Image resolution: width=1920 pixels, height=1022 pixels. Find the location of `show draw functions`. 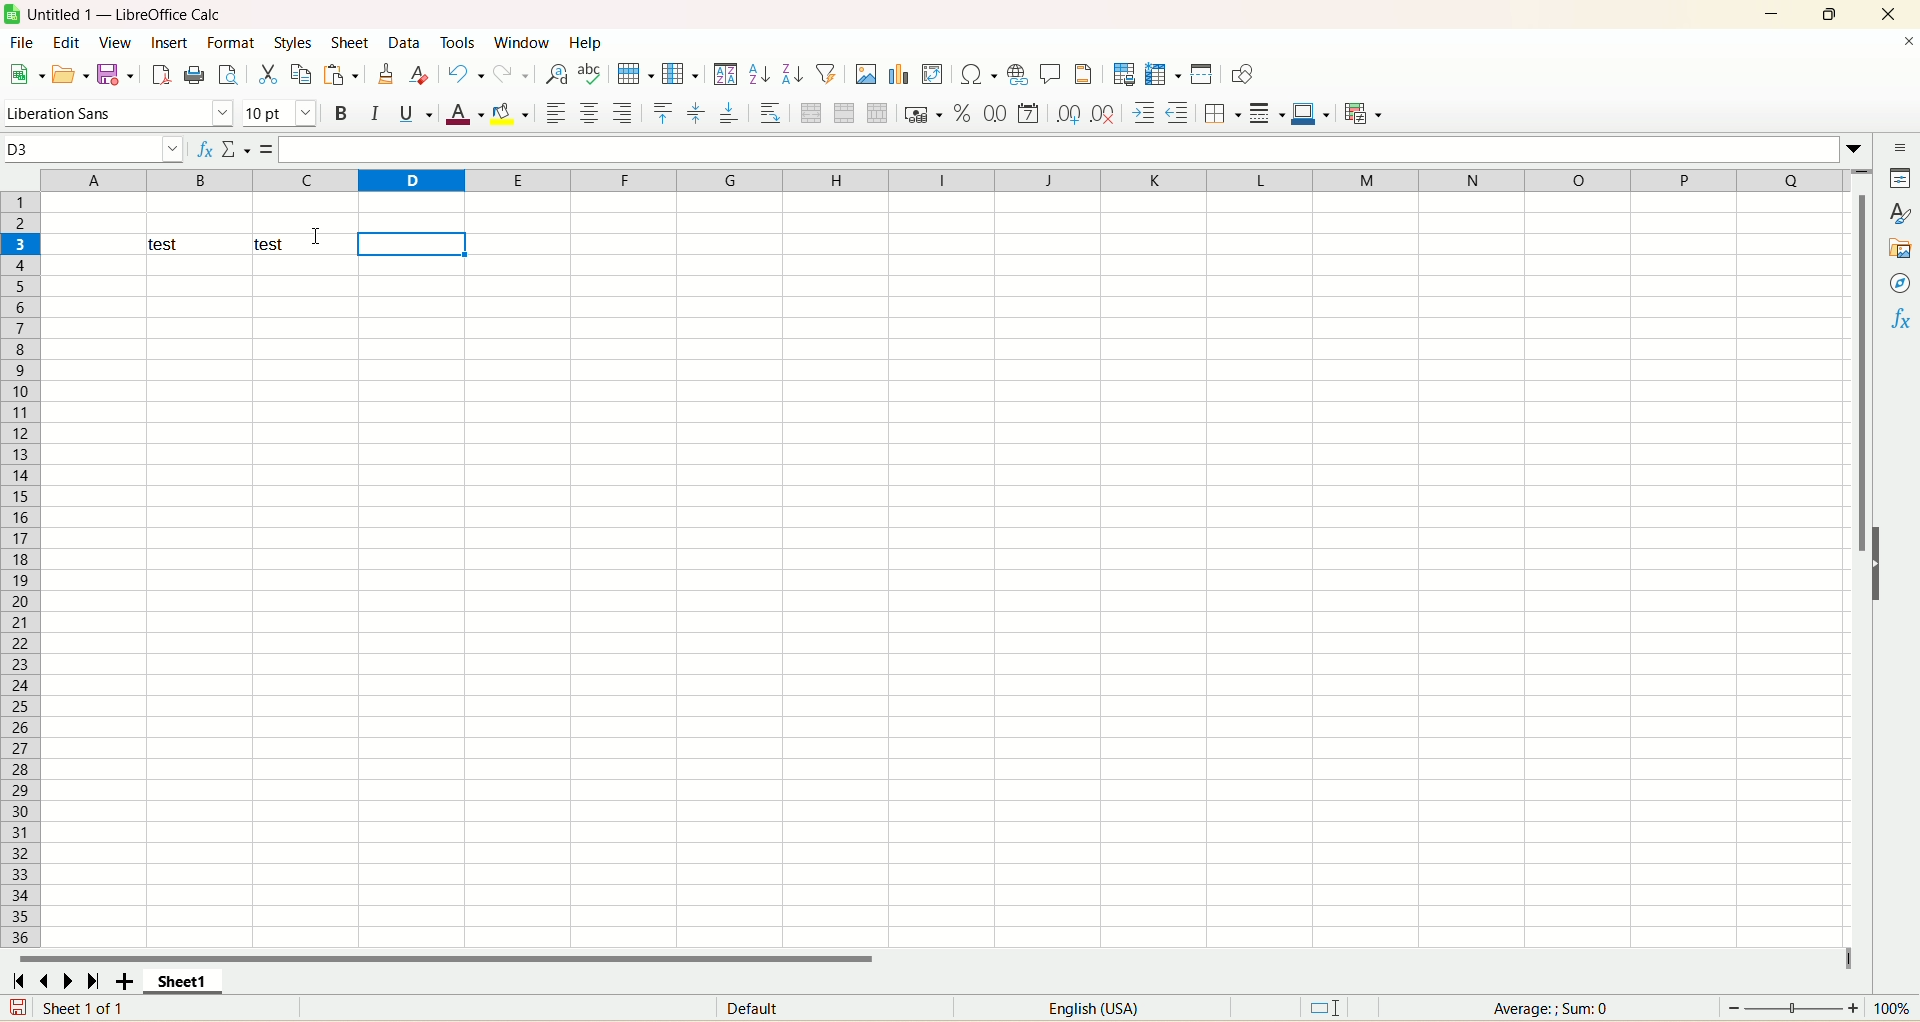

show draw functions is located at coordinates (1242, 74).